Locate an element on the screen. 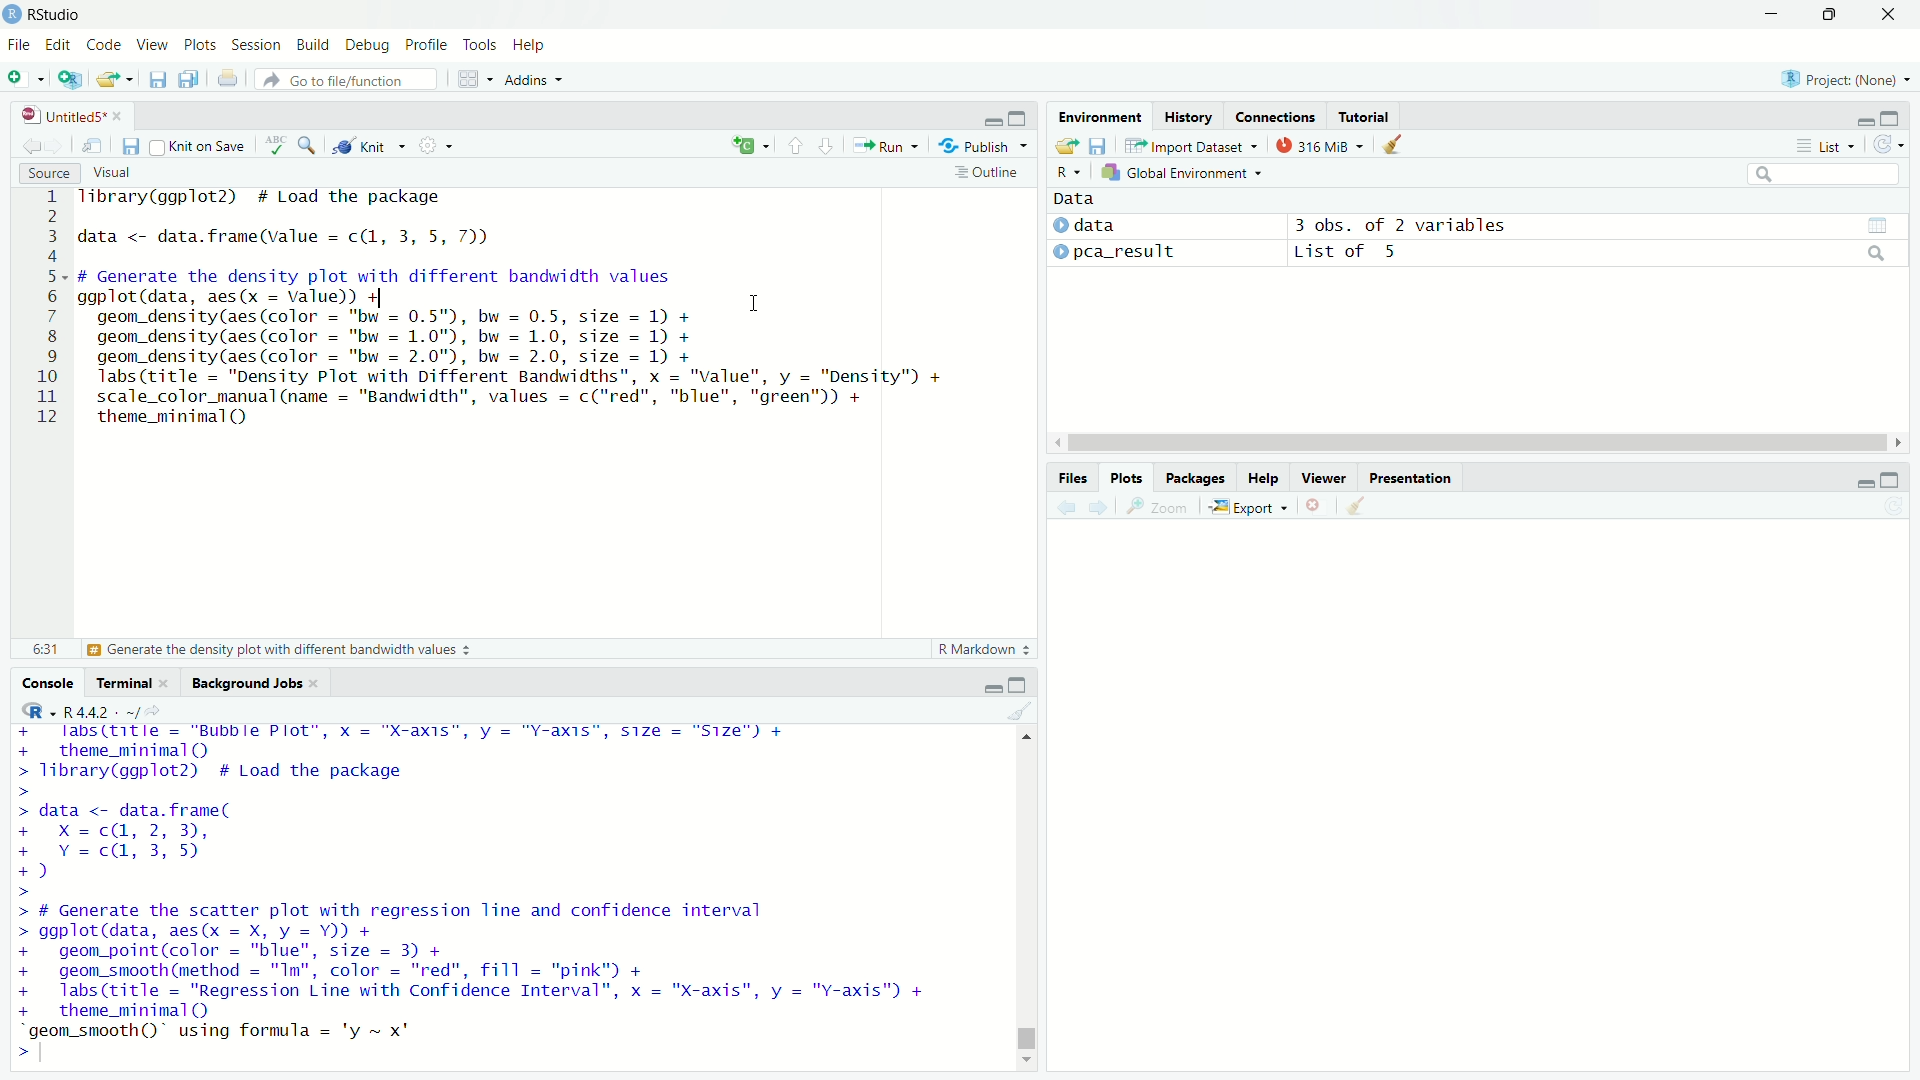 This screenshot has width=1920, height=1080. New file is located at coordinates (26, 78).